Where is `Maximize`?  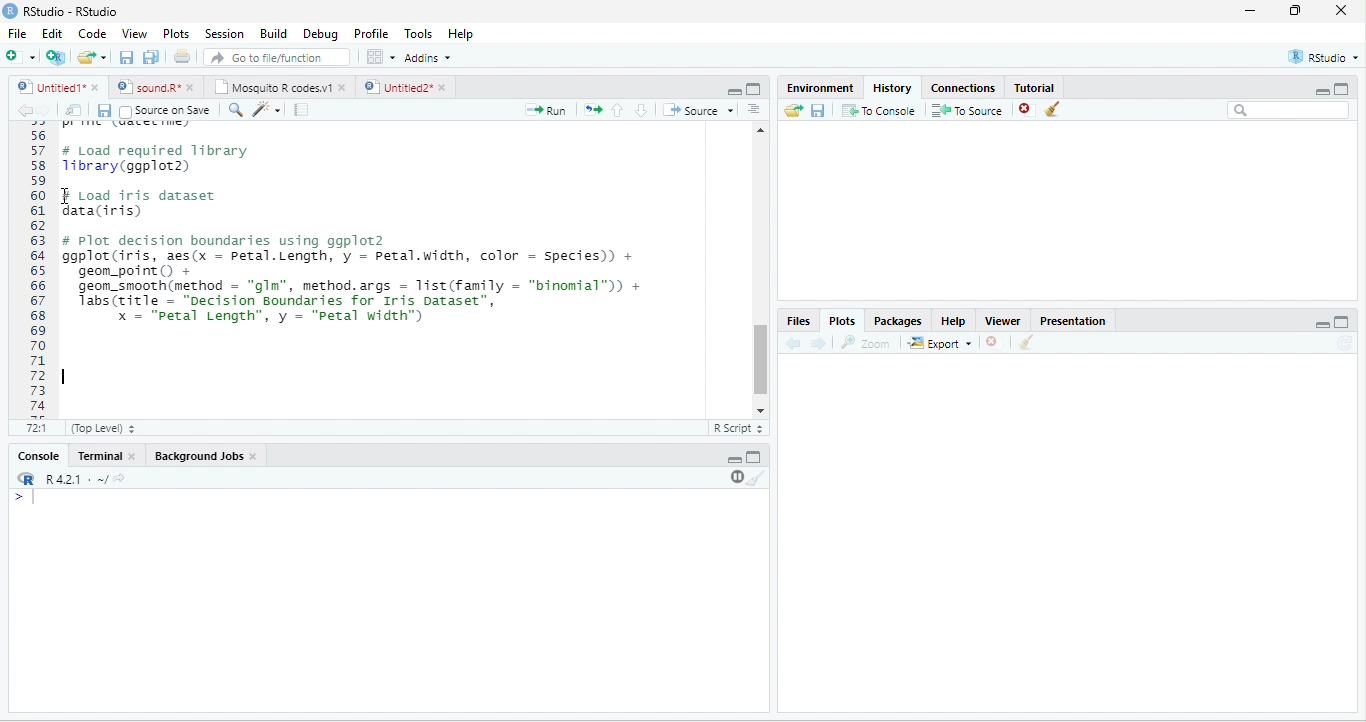 Maximize is located at coordinates (754, 457).